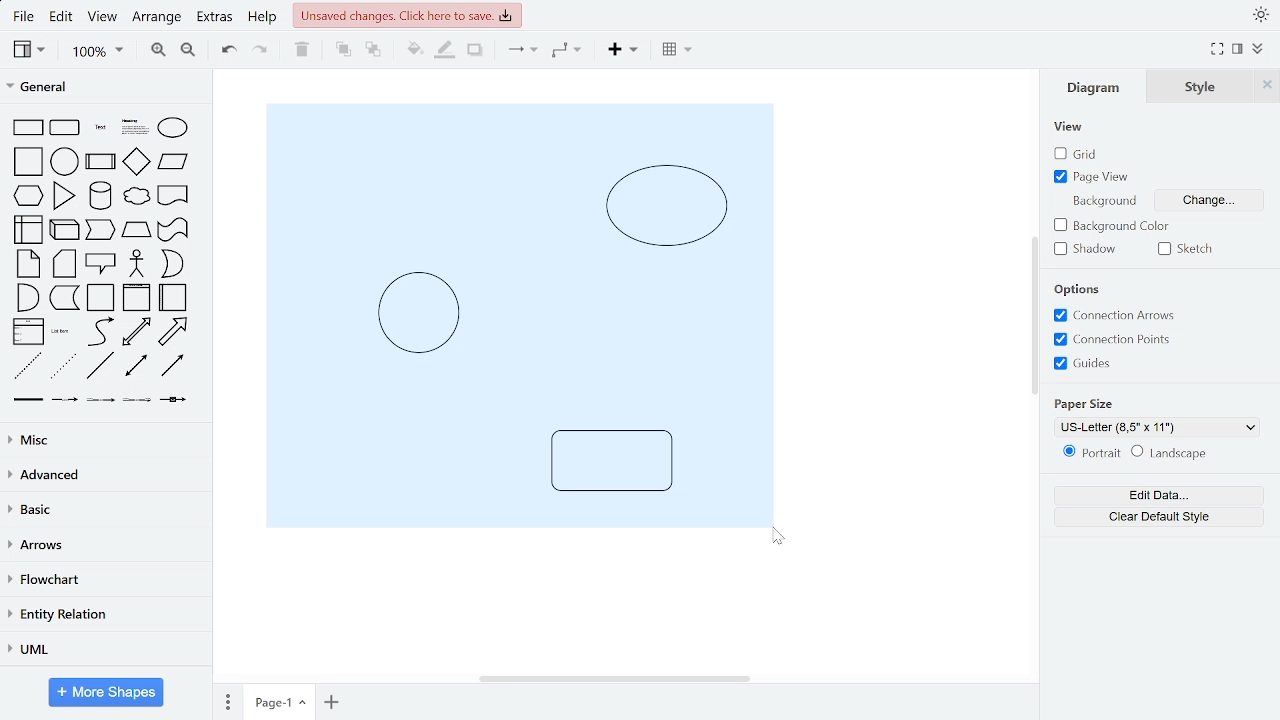 This screenshot has width=1280, height=720. What do you see at coordinates (102, 88) in the screenshot?
I see `general` at bounding box center [102, 88].